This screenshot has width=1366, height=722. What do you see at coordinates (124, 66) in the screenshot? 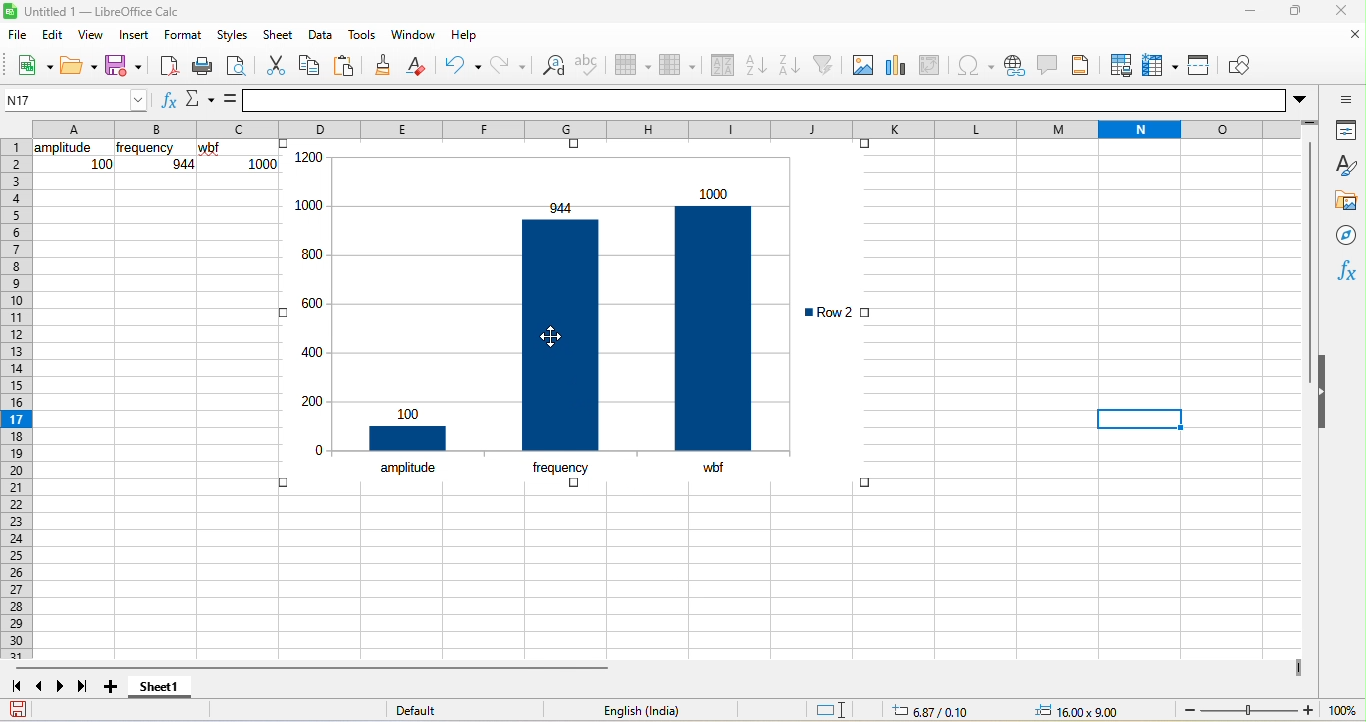
I see `save` at bounding box center [124, 66].